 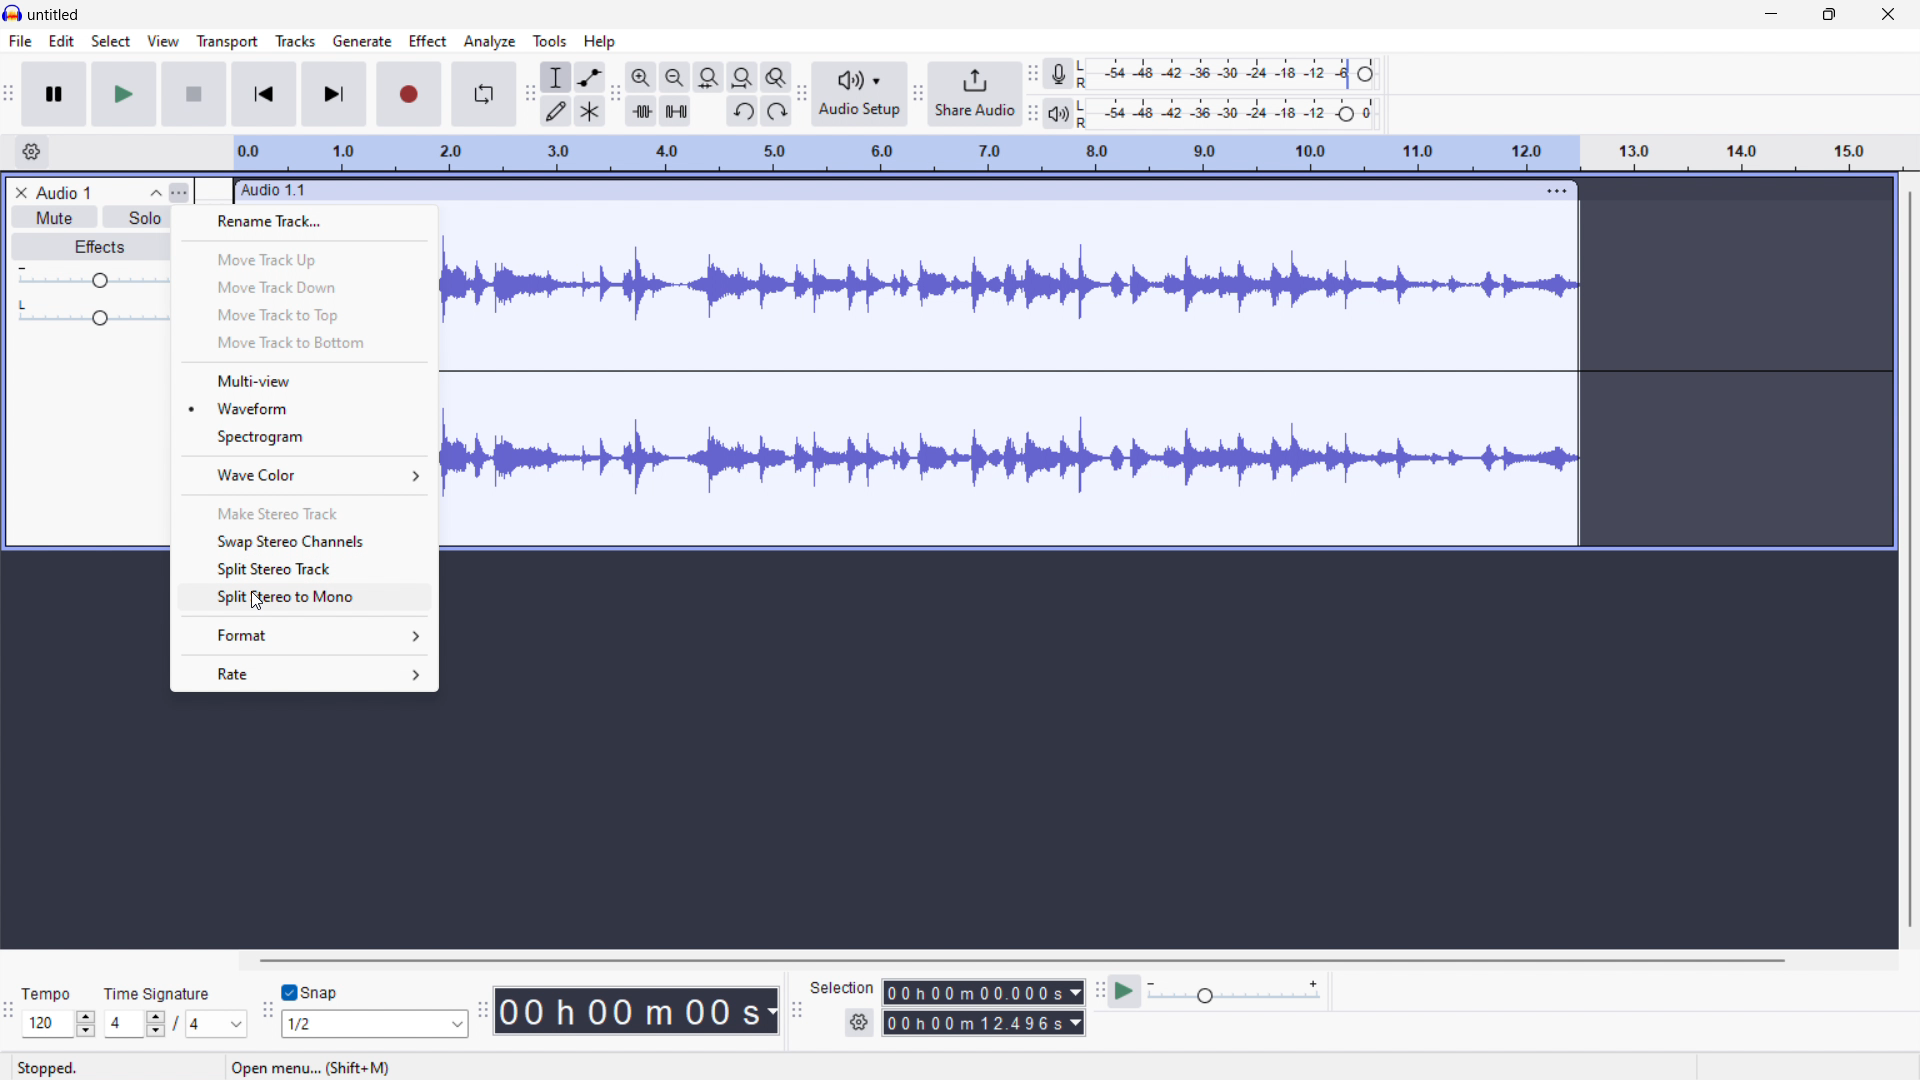 I want to click on redo, so click(x=776, y=111).